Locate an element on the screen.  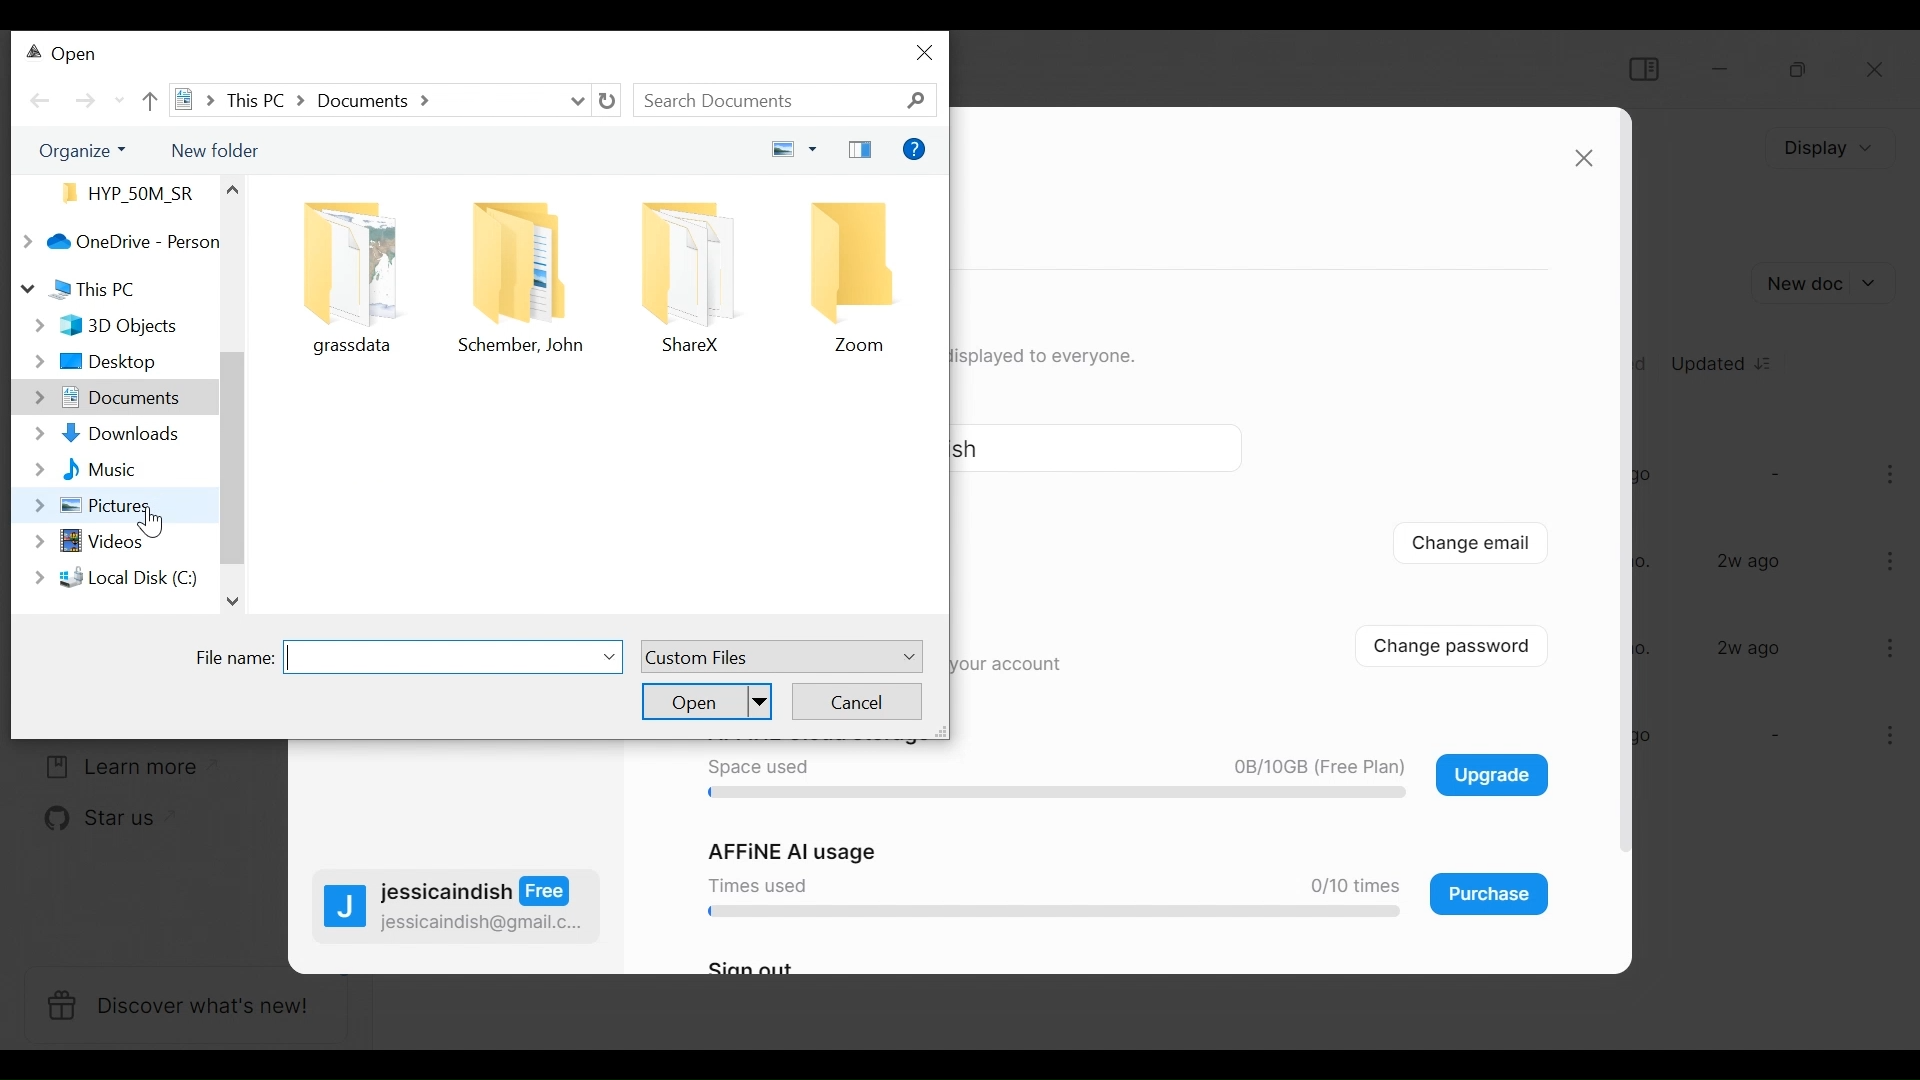
progress bar is located at coordinates (1048, 794).